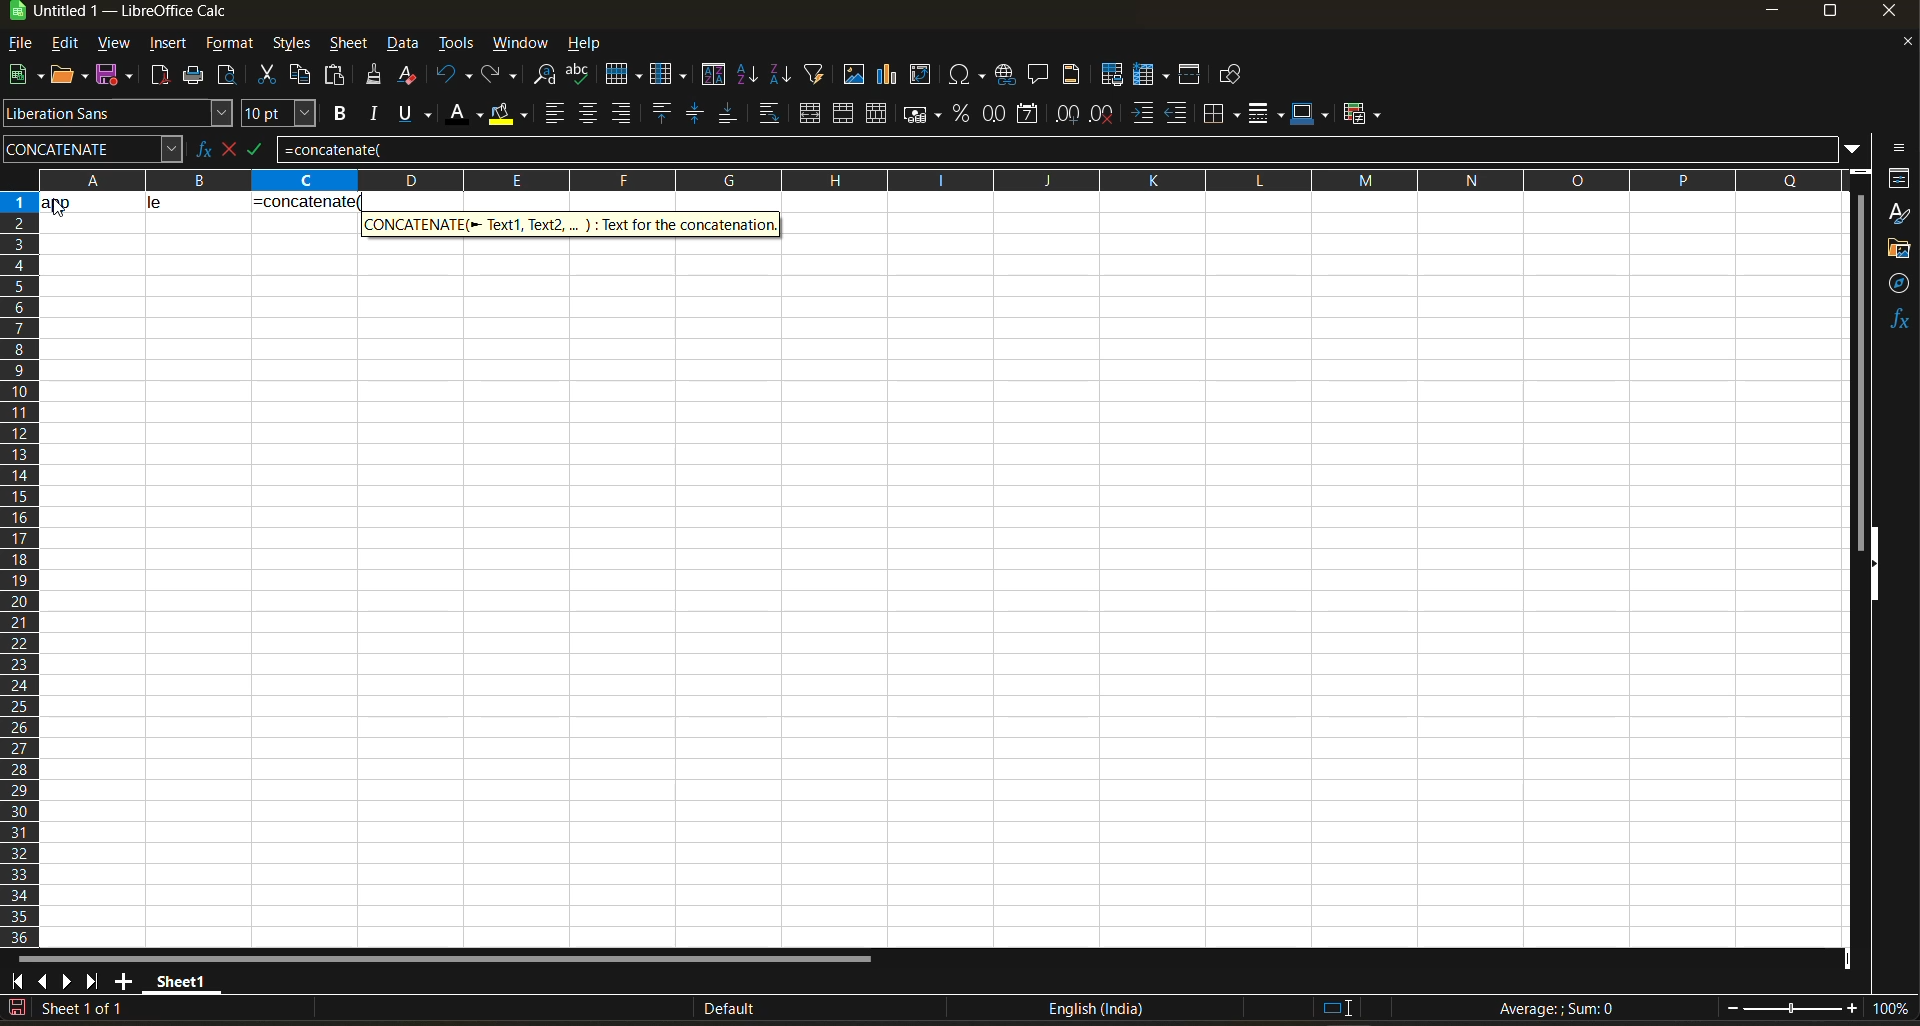  I want to click on define print area, so click(1111, 75).